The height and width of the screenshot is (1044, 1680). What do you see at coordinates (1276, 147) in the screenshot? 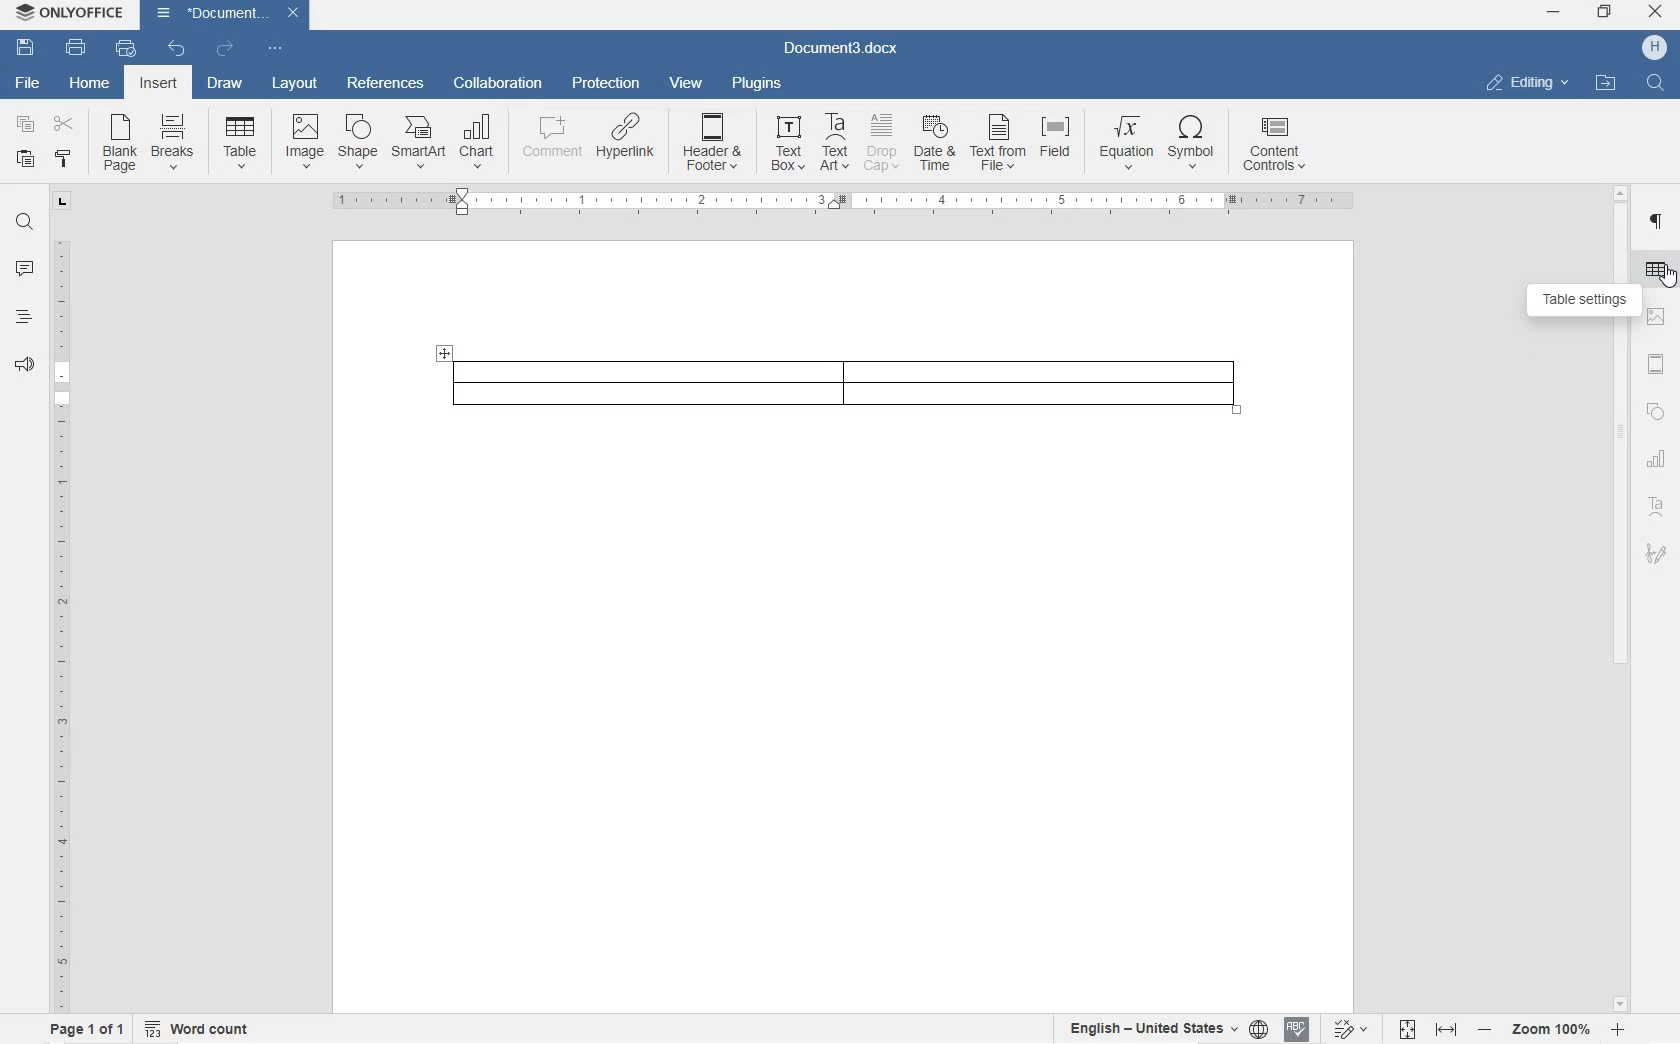
I see `CONTENT CONTROLS` at bounding box center [1276, 147].